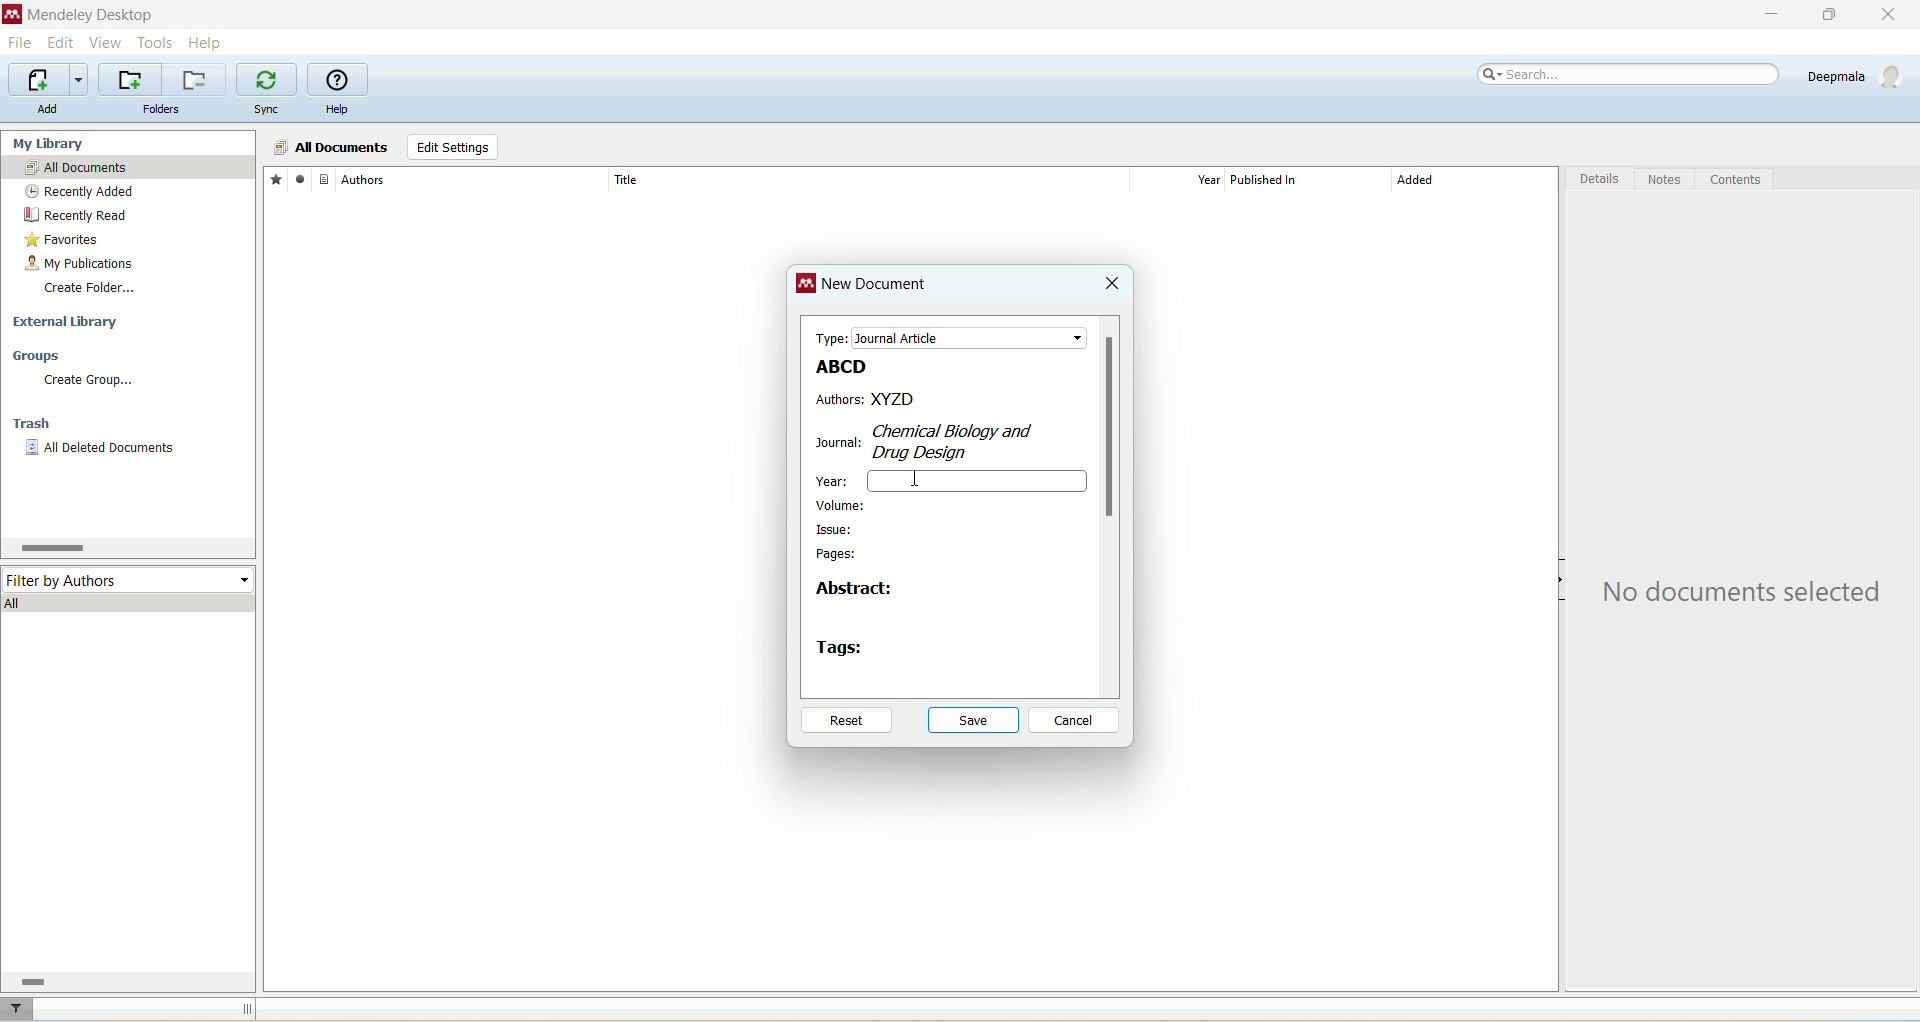  What do you see at coordinates (981, 398) in the screenshot?
I see `XYZD` at bounding box center [981, 398].